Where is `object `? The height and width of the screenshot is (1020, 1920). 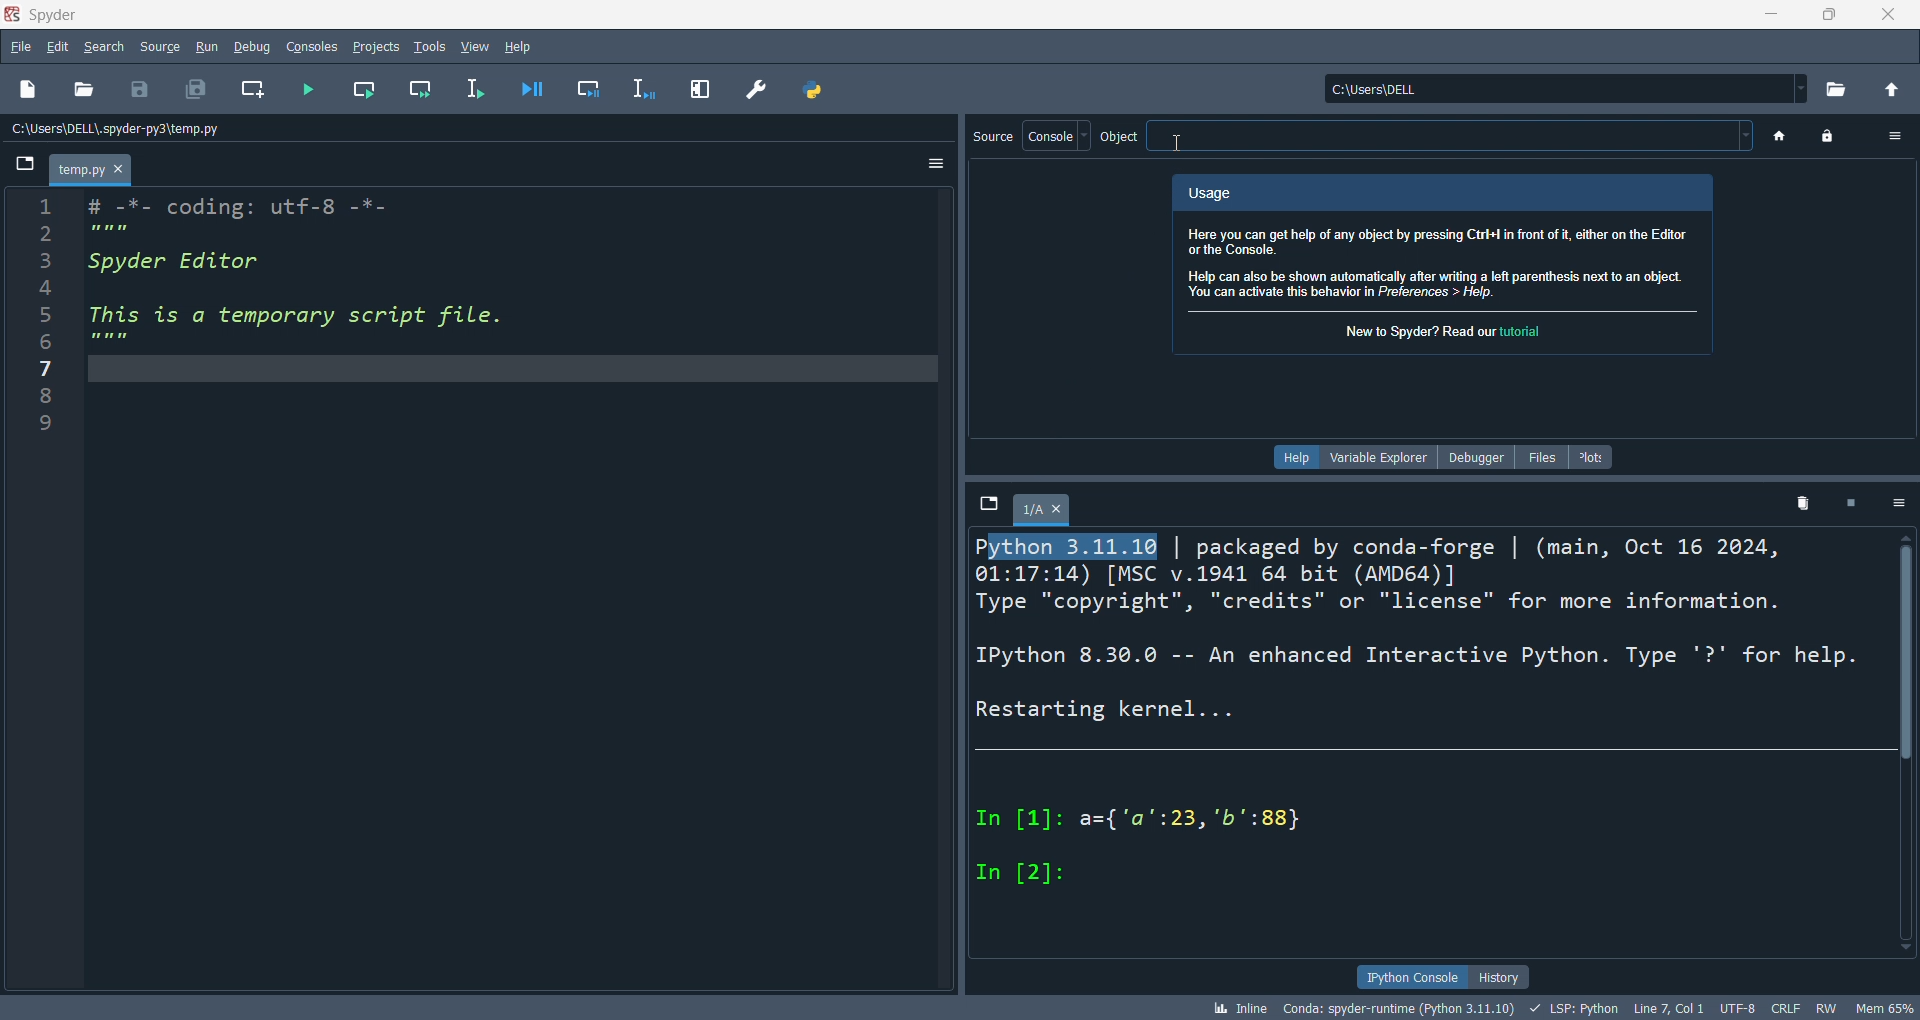
object  is located at coordinates (1430, 136).